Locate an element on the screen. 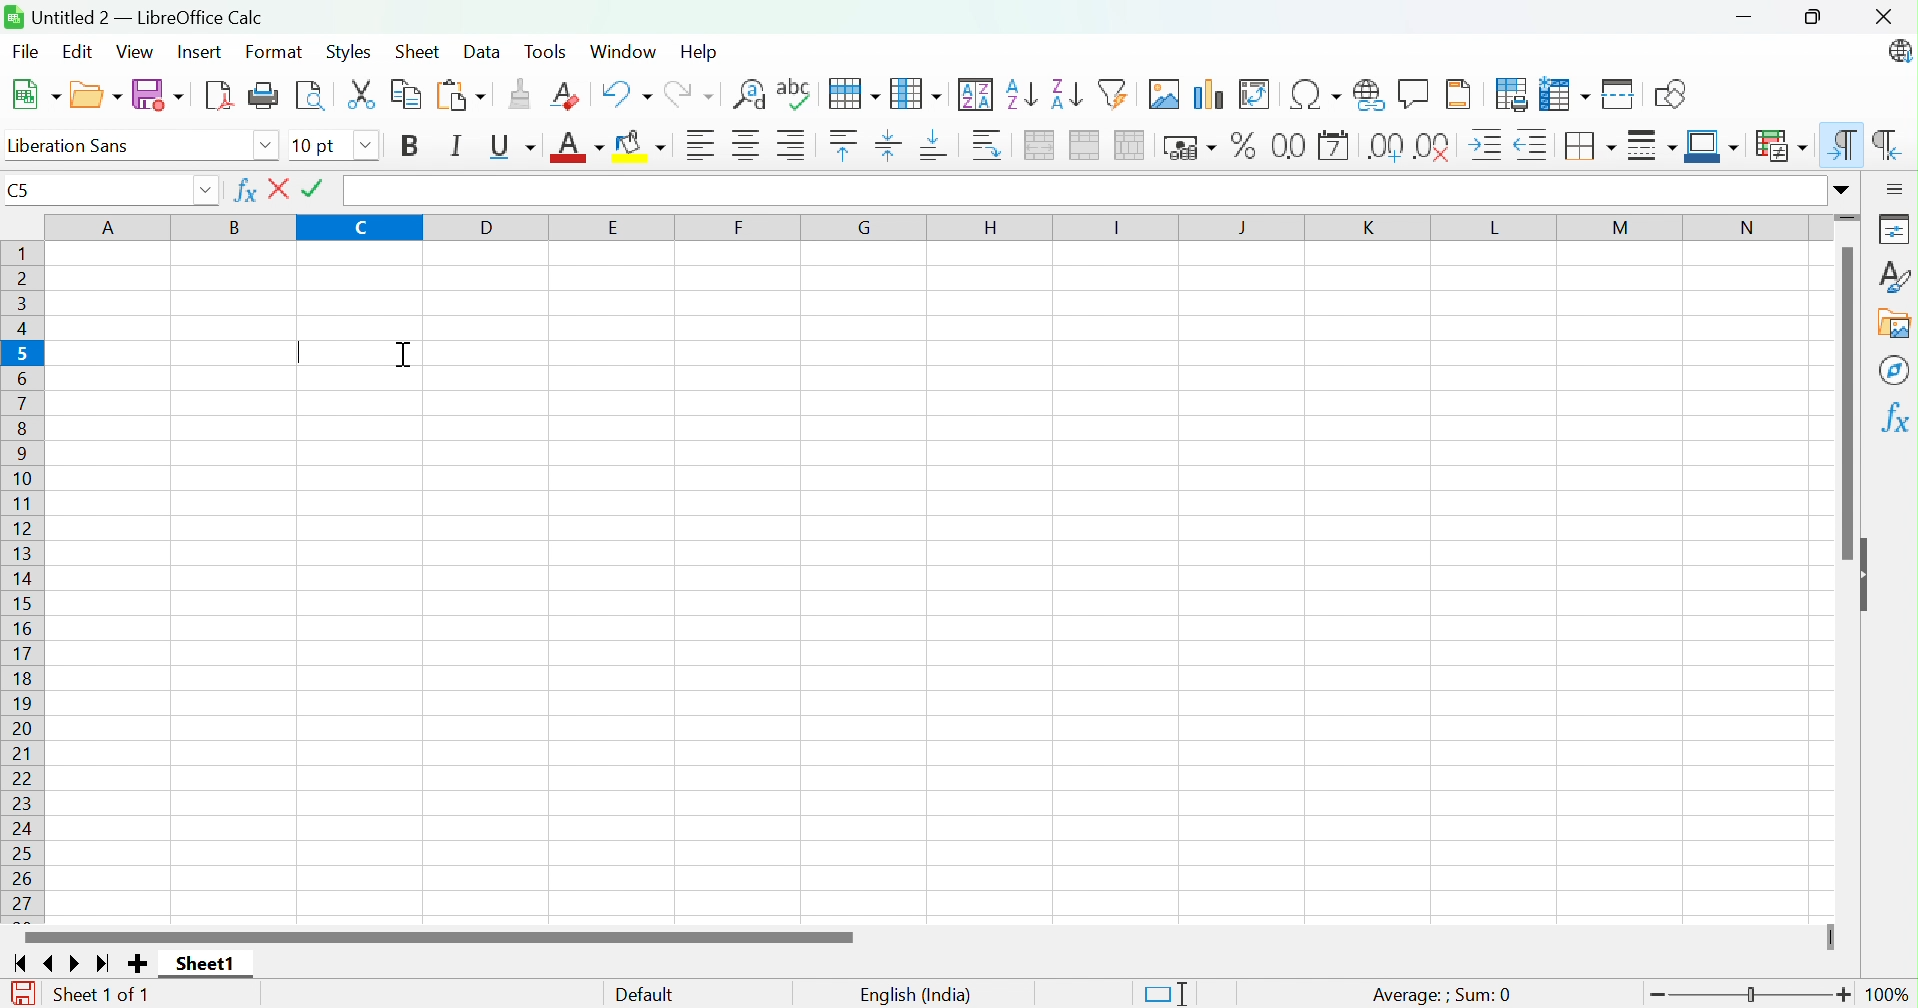 The image size is (1918, 1008). Conditional is located at coordinates (1780, 145).